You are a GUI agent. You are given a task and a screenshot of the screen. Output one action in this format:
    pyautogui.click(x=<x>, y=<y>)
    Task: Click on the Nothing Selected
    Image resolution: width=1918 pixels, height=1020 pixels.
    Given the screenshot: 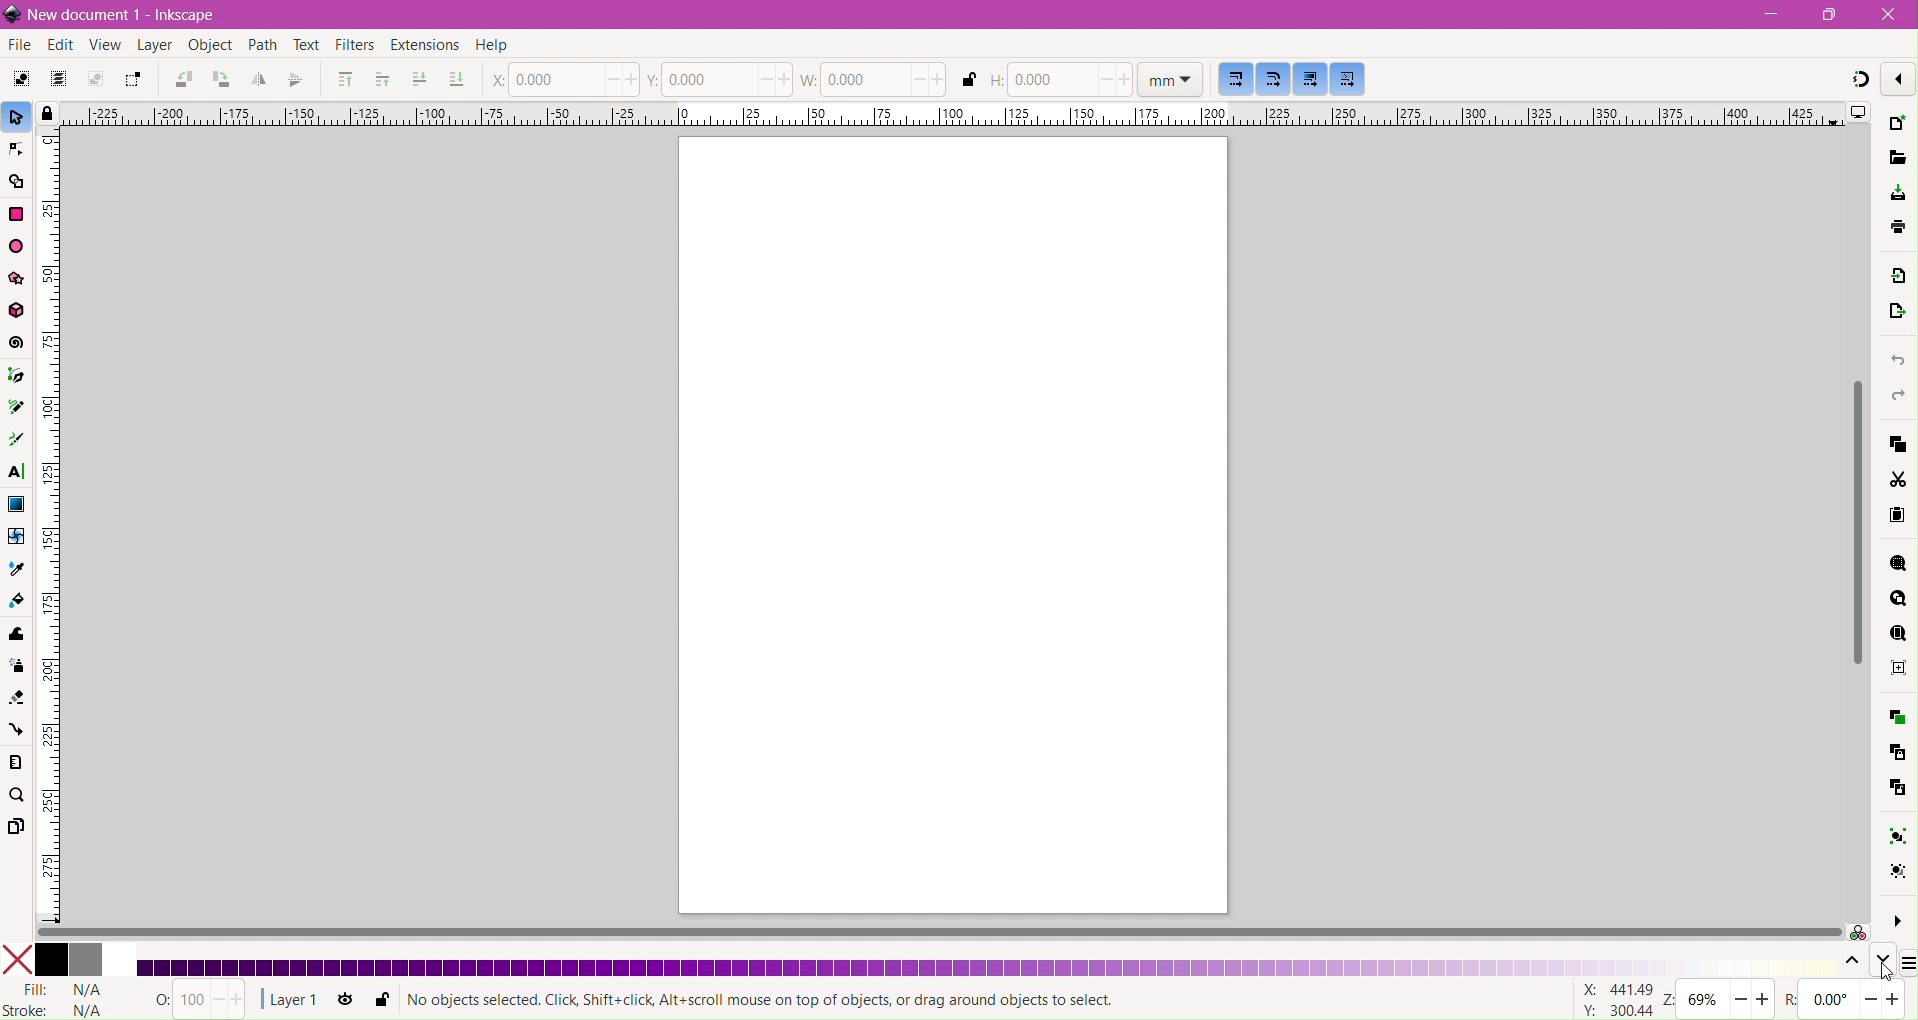 What is the action you would take?
    pyautogui.click(x=192, y=1001)
    